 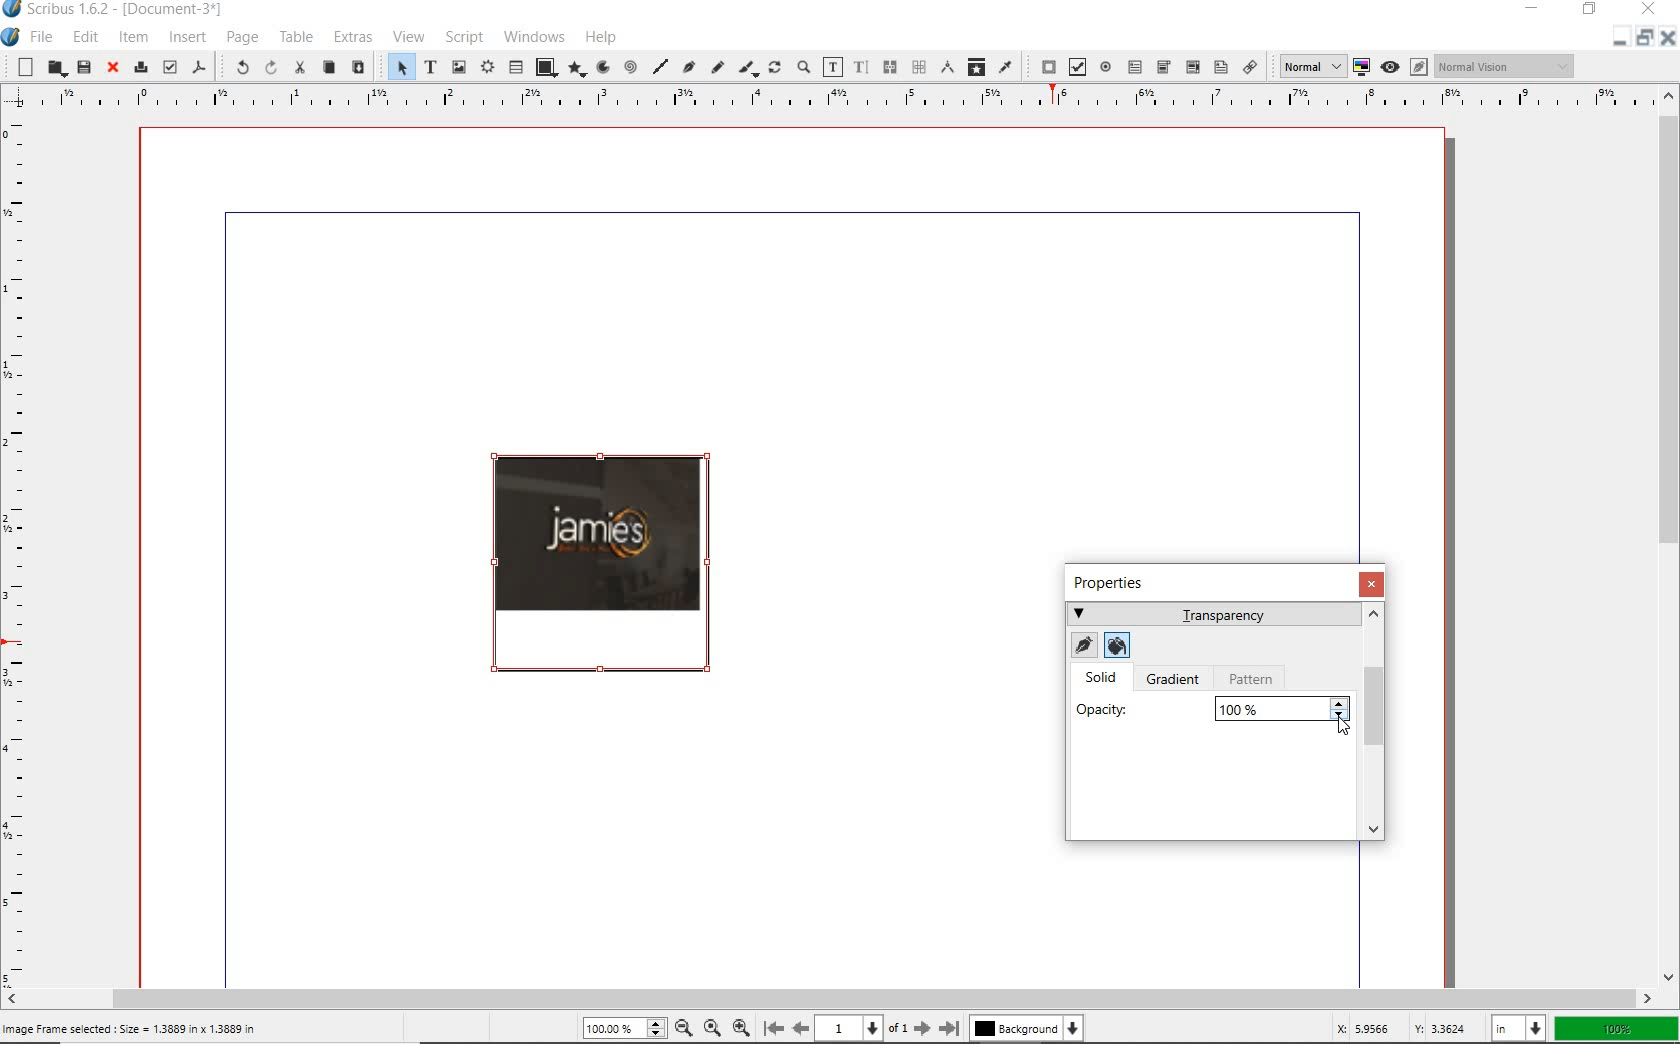 I want to click on preview mode, so click(x=1405, y=66).